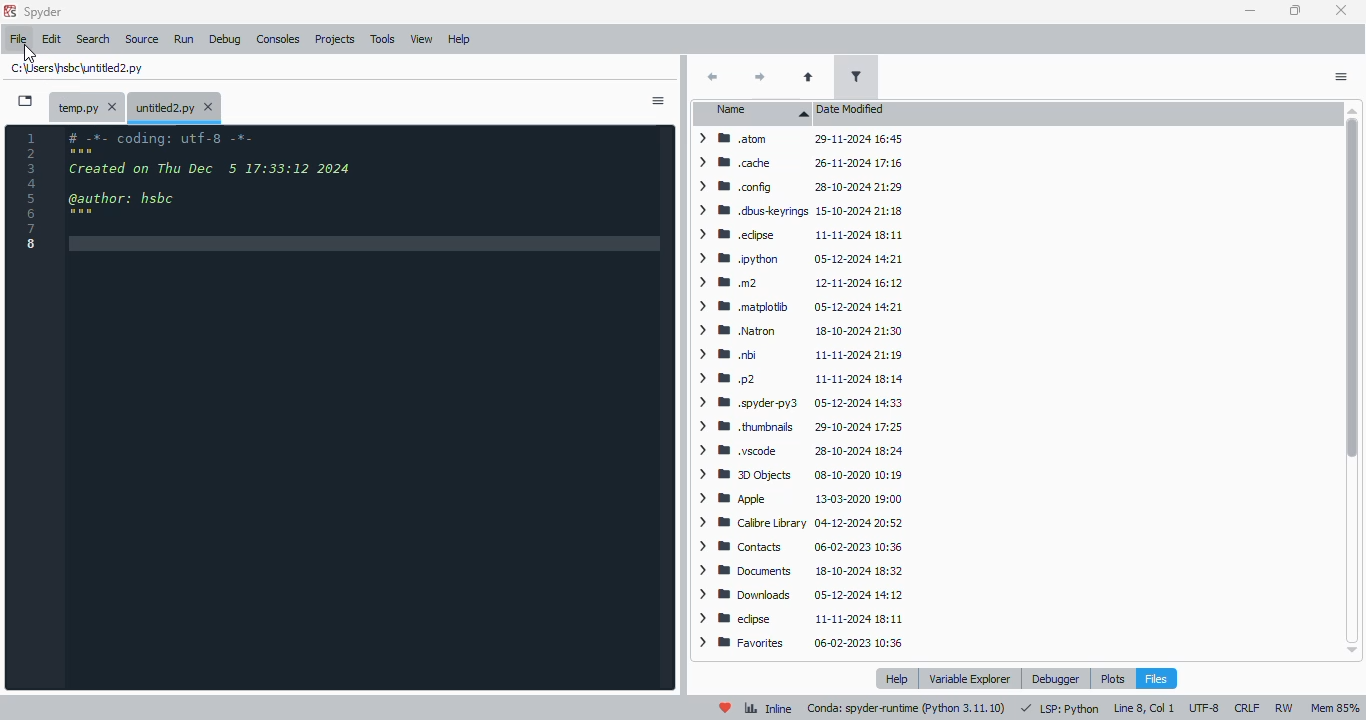 The image size is (1366, 720). I want to click on parent, so click(808, 77).